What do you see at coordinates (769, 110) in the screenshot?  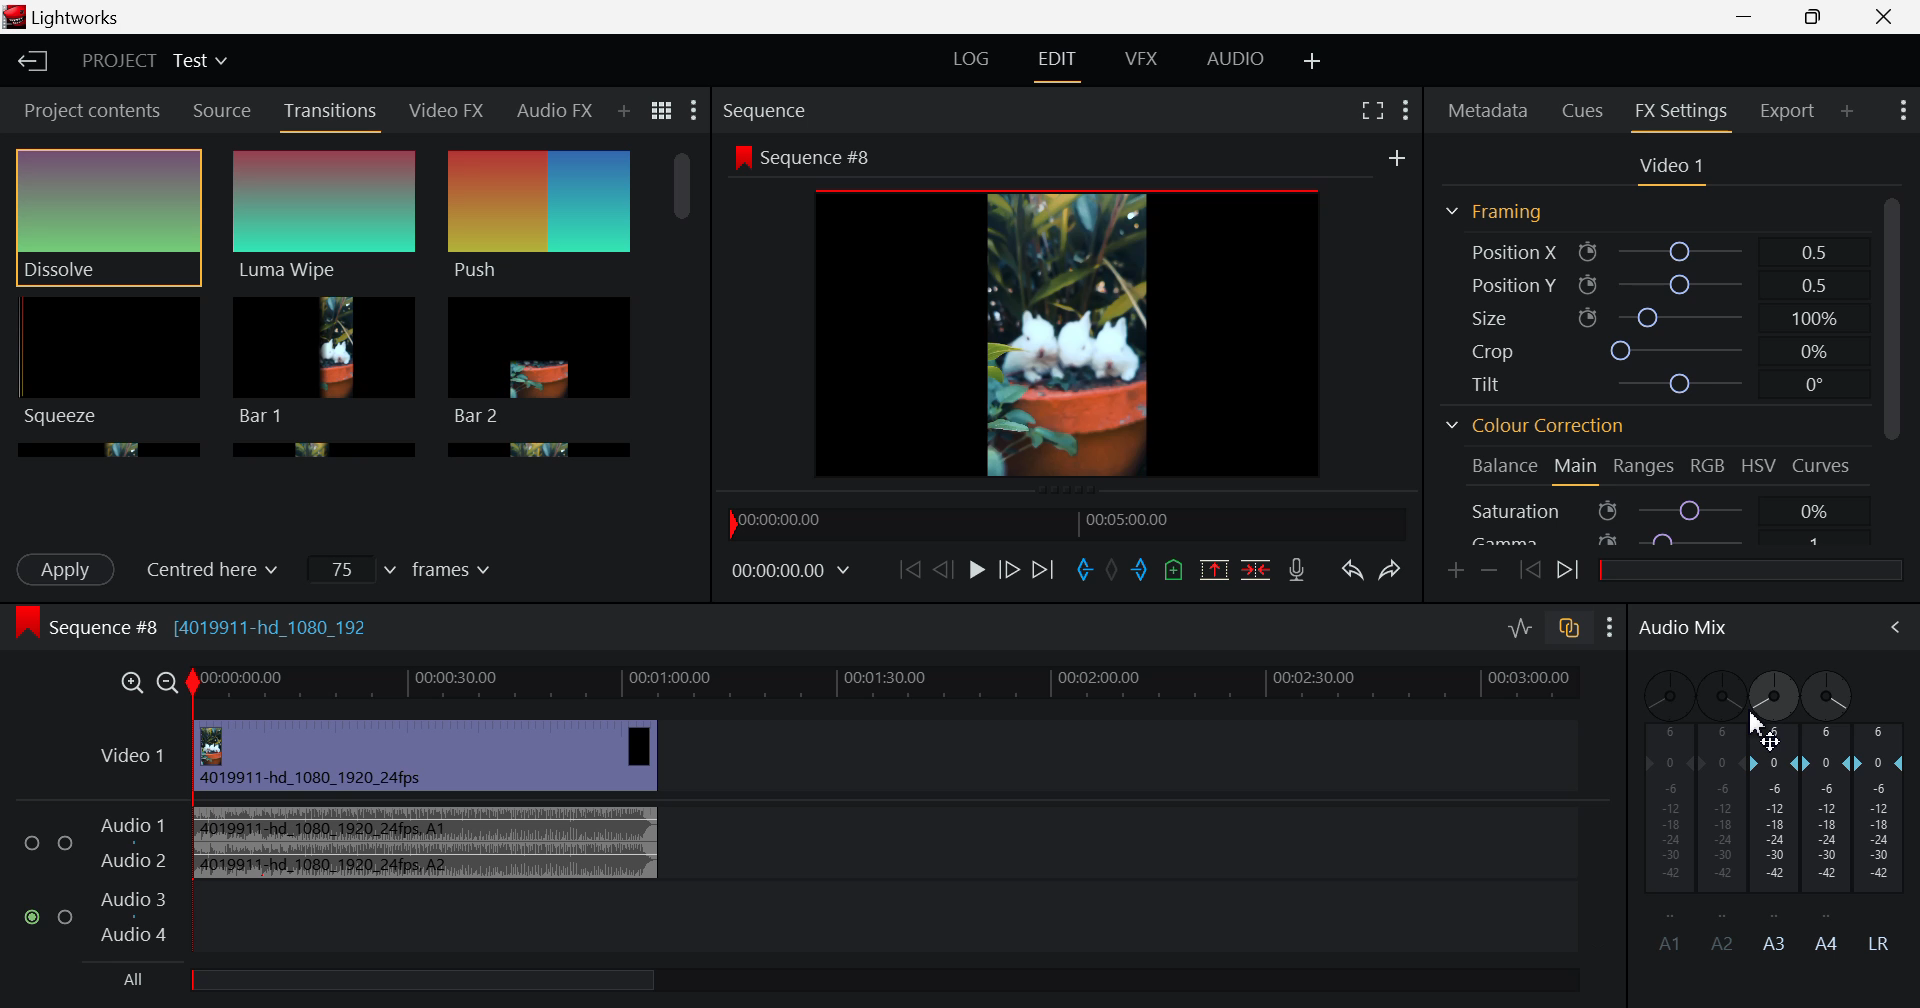 I see `Sequence Preview Section` at bounding box center [769, 110].